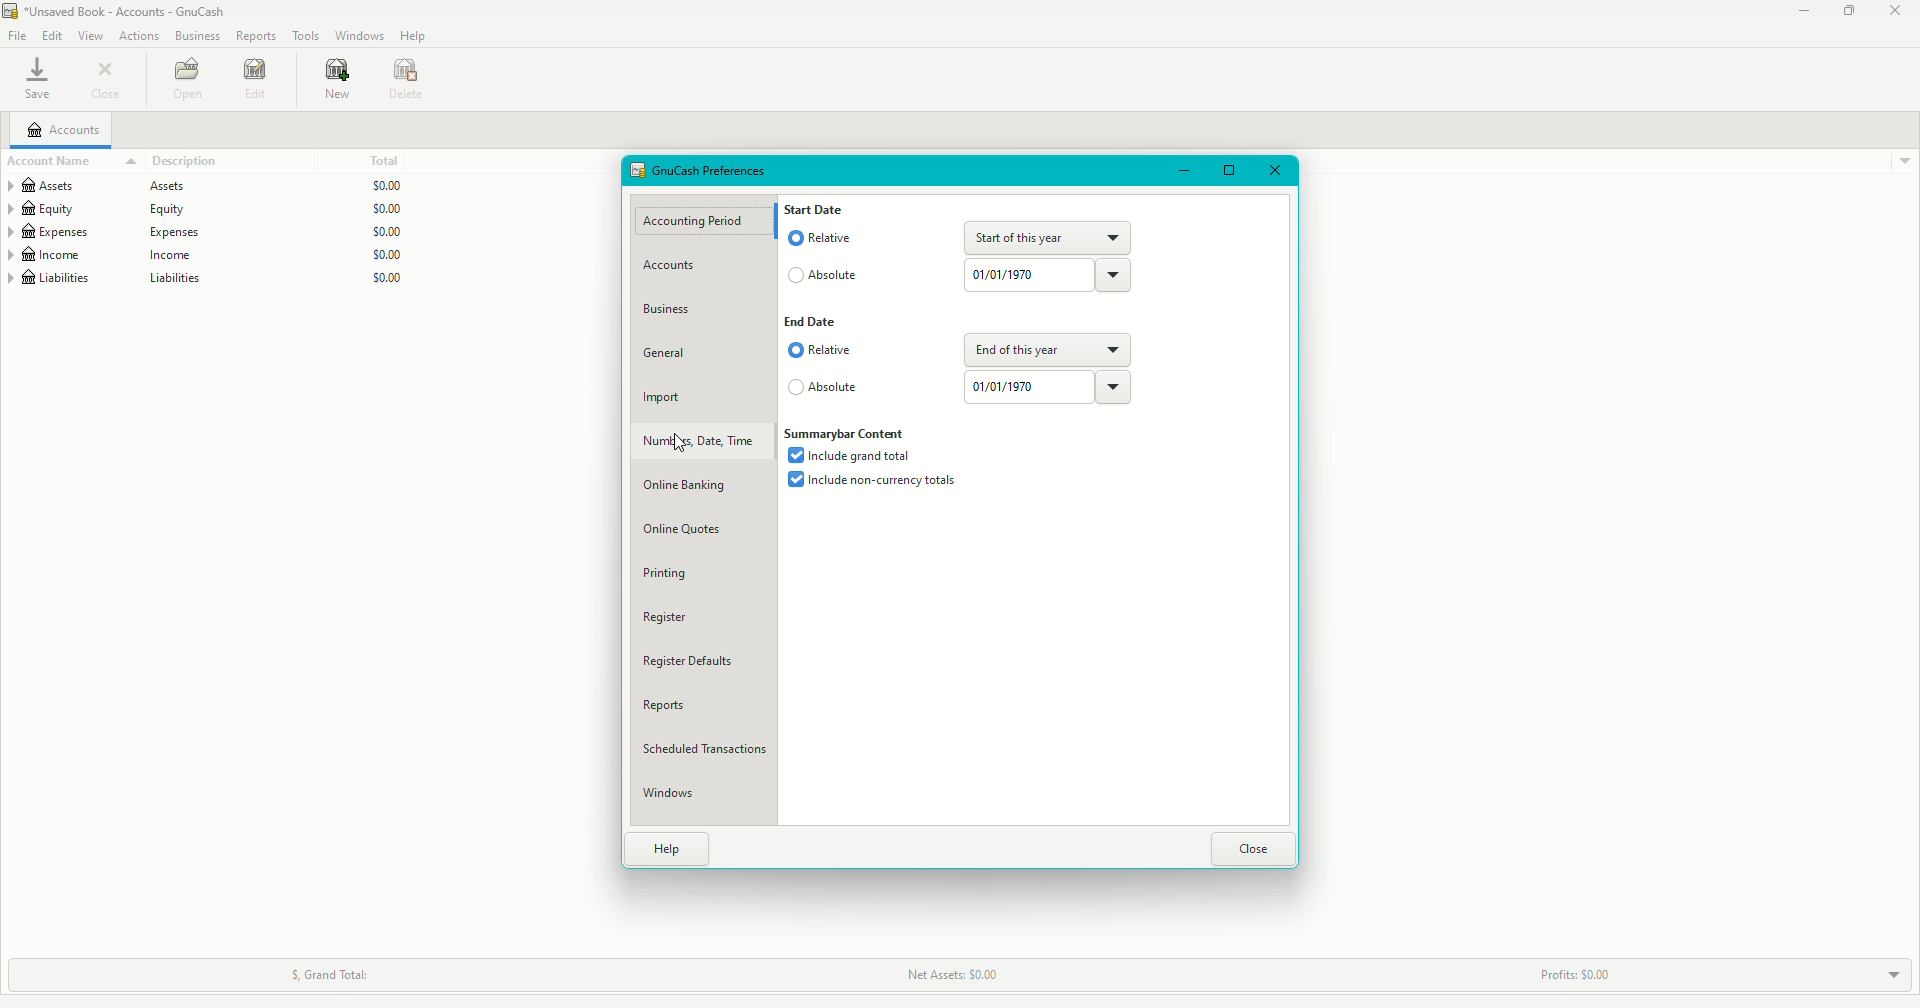 The image size is (1920, 1008). Describe the element at coordinates (1591, 969) in the screenshot. I see `Profits` at that location.